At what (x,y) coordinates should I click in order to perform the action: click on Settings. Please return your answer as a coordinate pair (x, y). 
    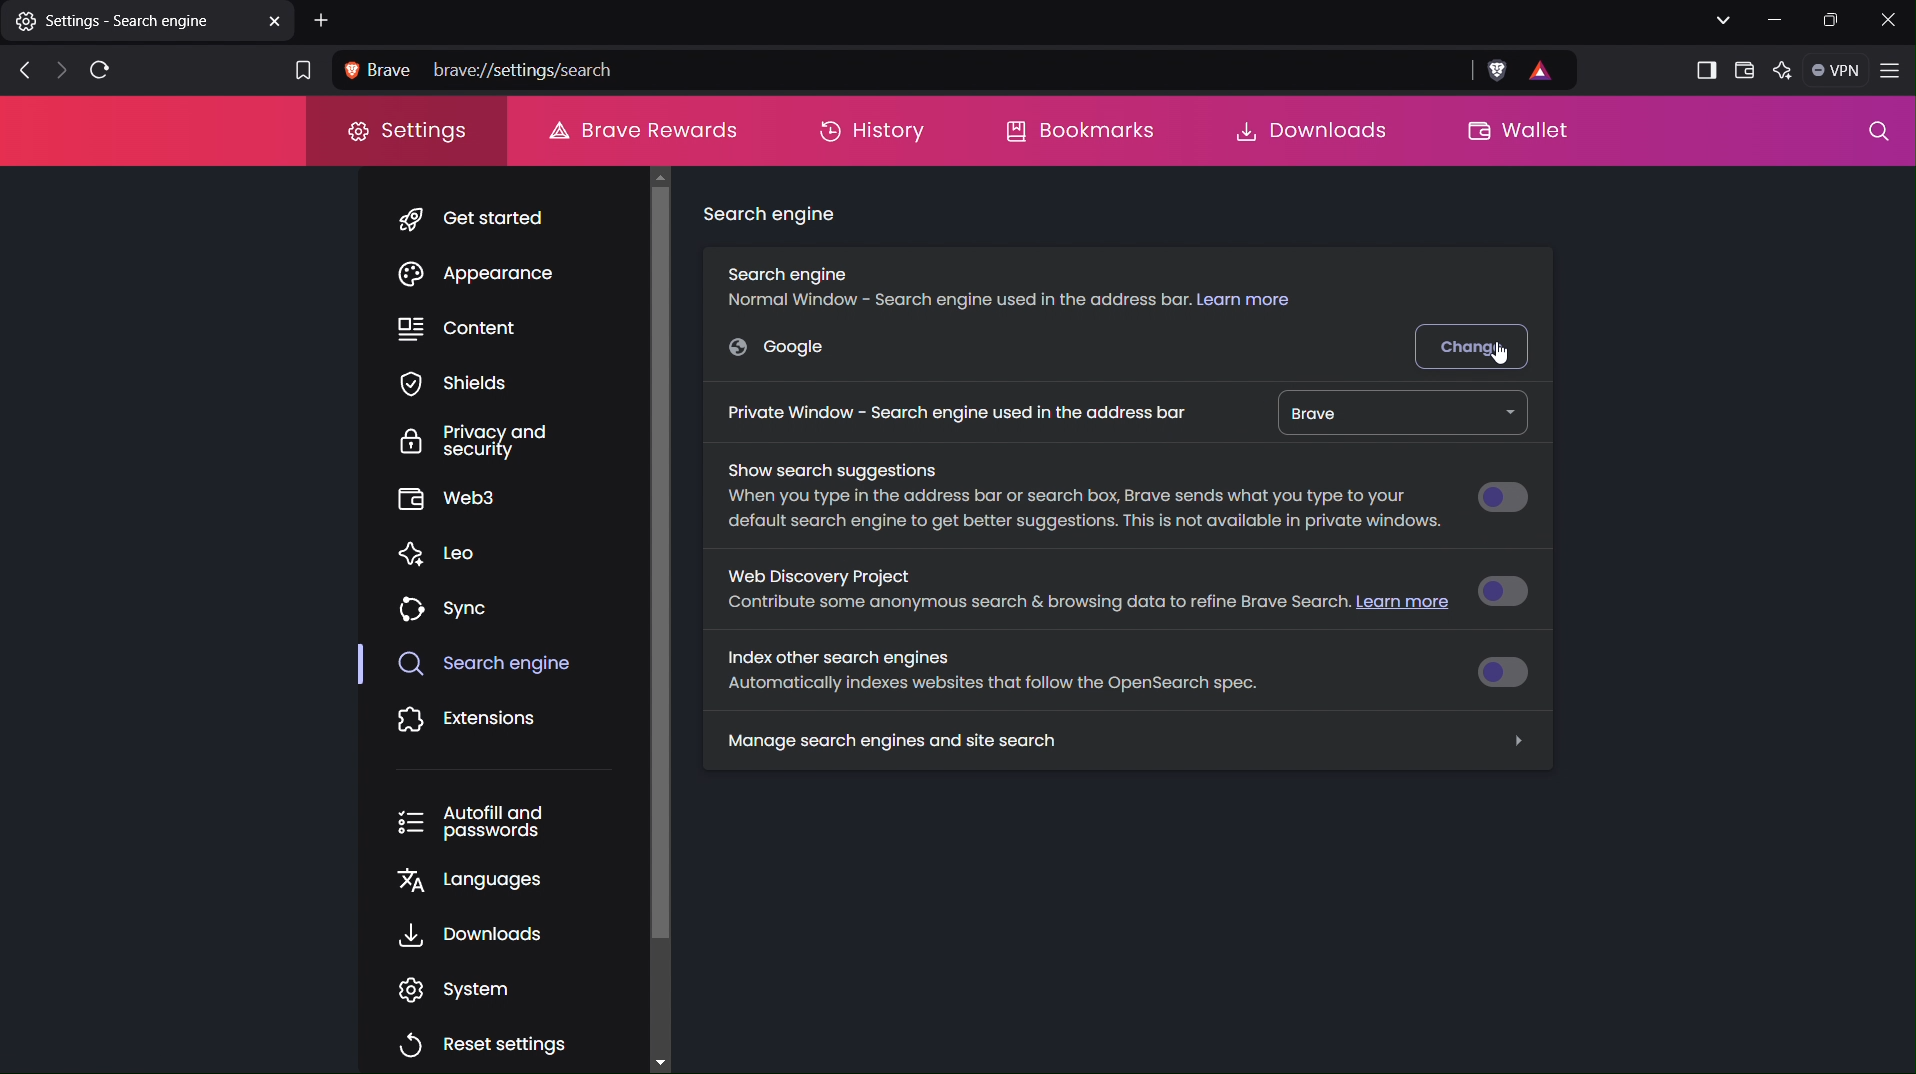
    Looking at the image, I should click on (405, 131).